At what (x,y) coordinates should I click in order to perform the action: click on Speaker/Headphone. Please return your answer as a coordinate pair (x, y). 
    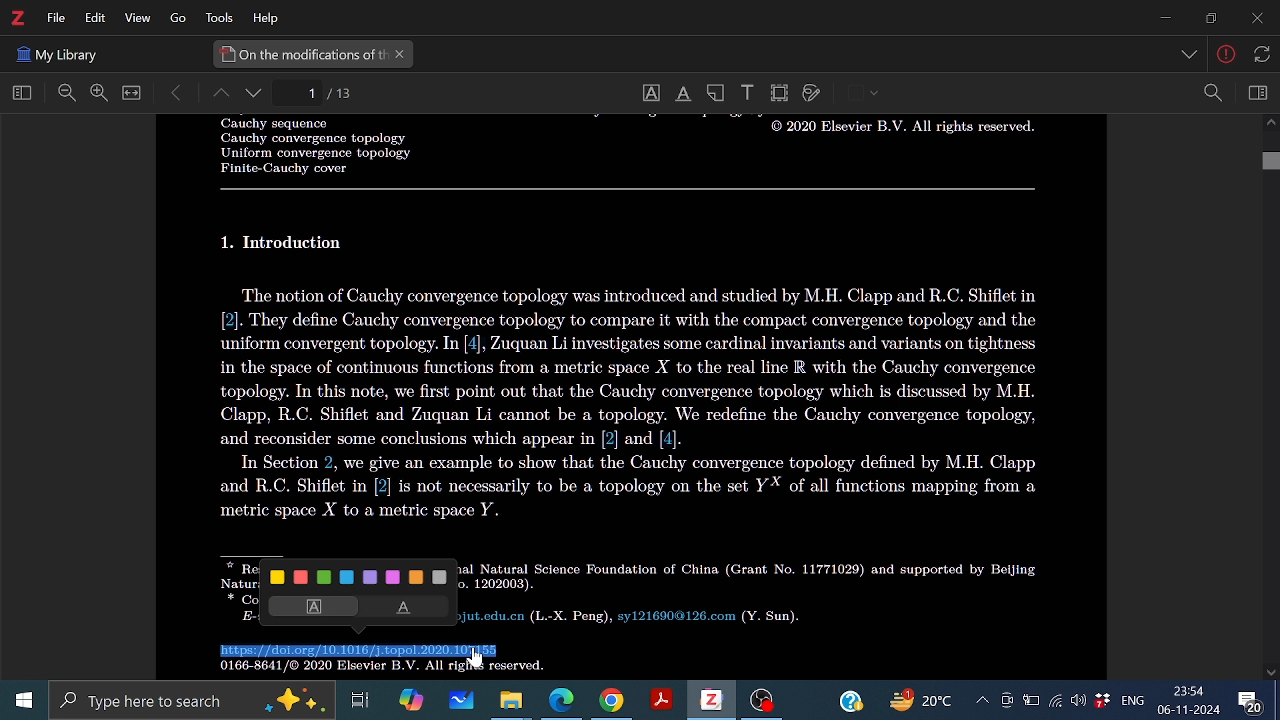
    Looking at the image, I should click on (1079, 700).